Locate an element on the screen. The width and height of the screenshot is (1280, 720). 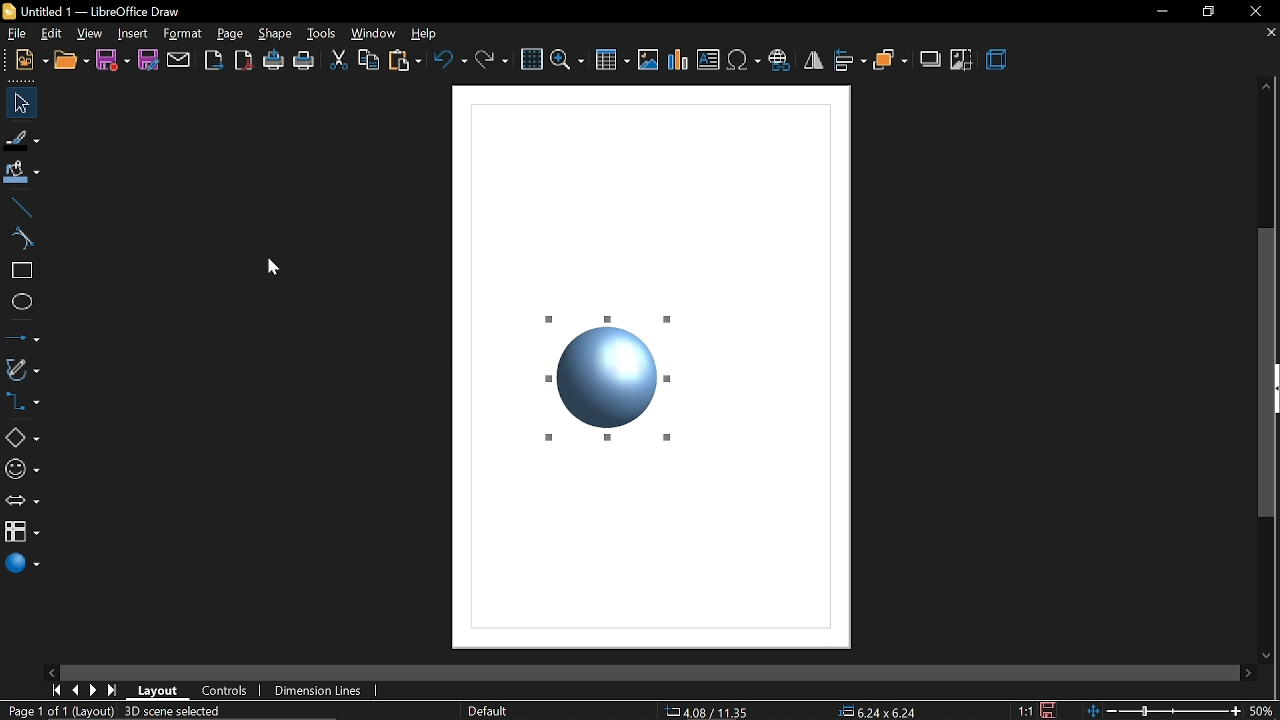
view is located at coordinates (90, 32).